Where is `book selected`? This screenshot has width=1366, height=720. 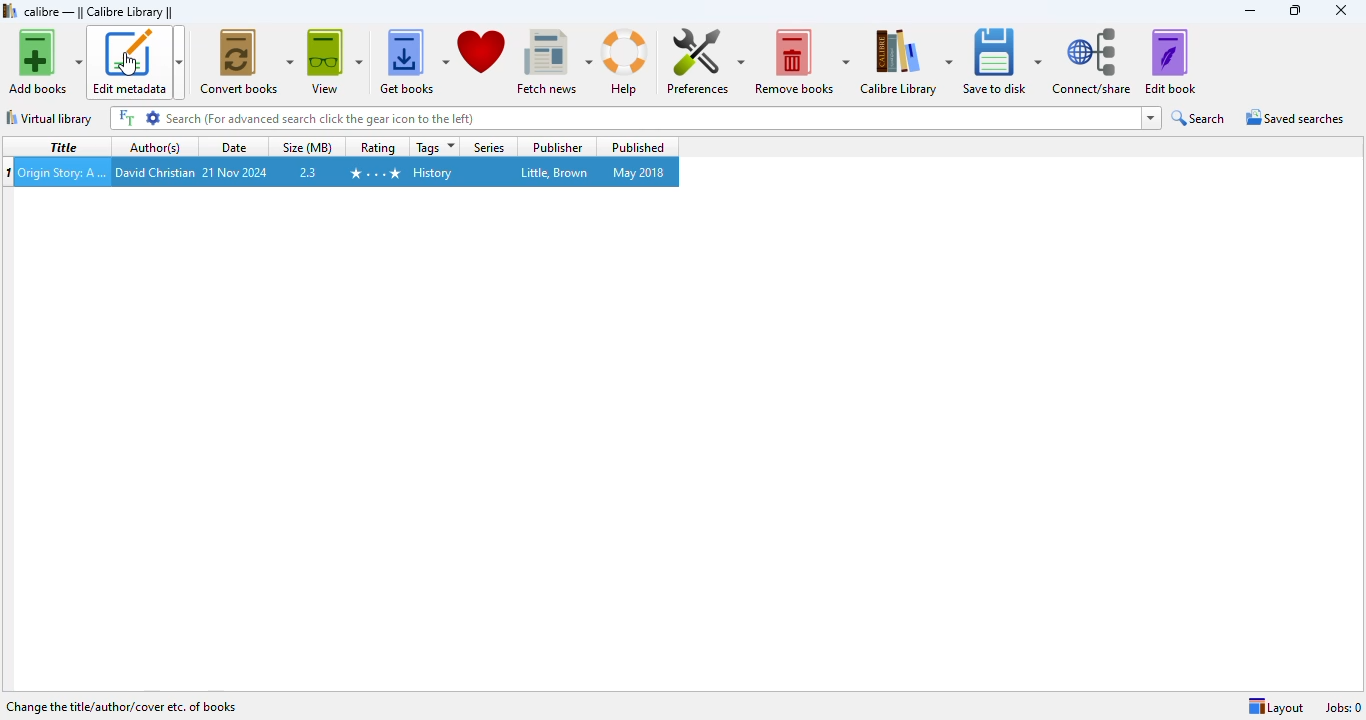 book selected is located at coordinates (348, 172).